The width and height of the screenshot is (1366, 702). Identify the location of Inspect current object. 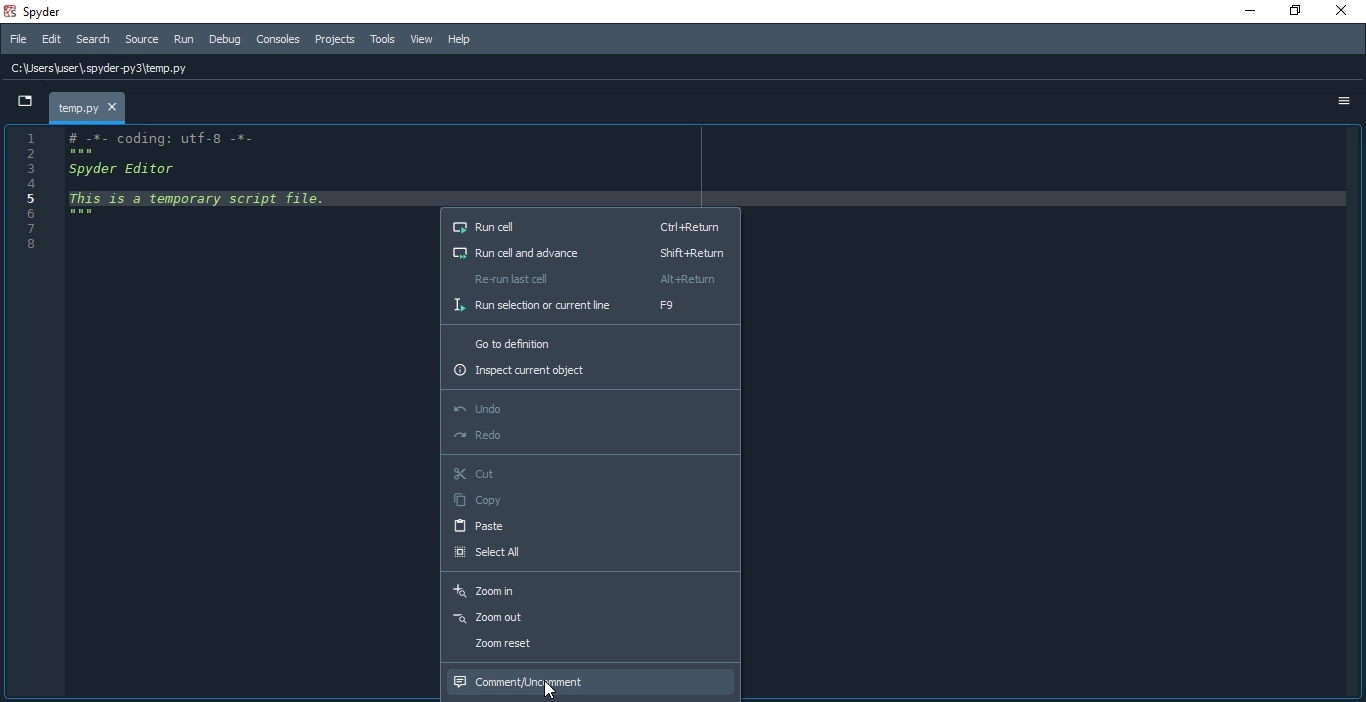
(590, 374).